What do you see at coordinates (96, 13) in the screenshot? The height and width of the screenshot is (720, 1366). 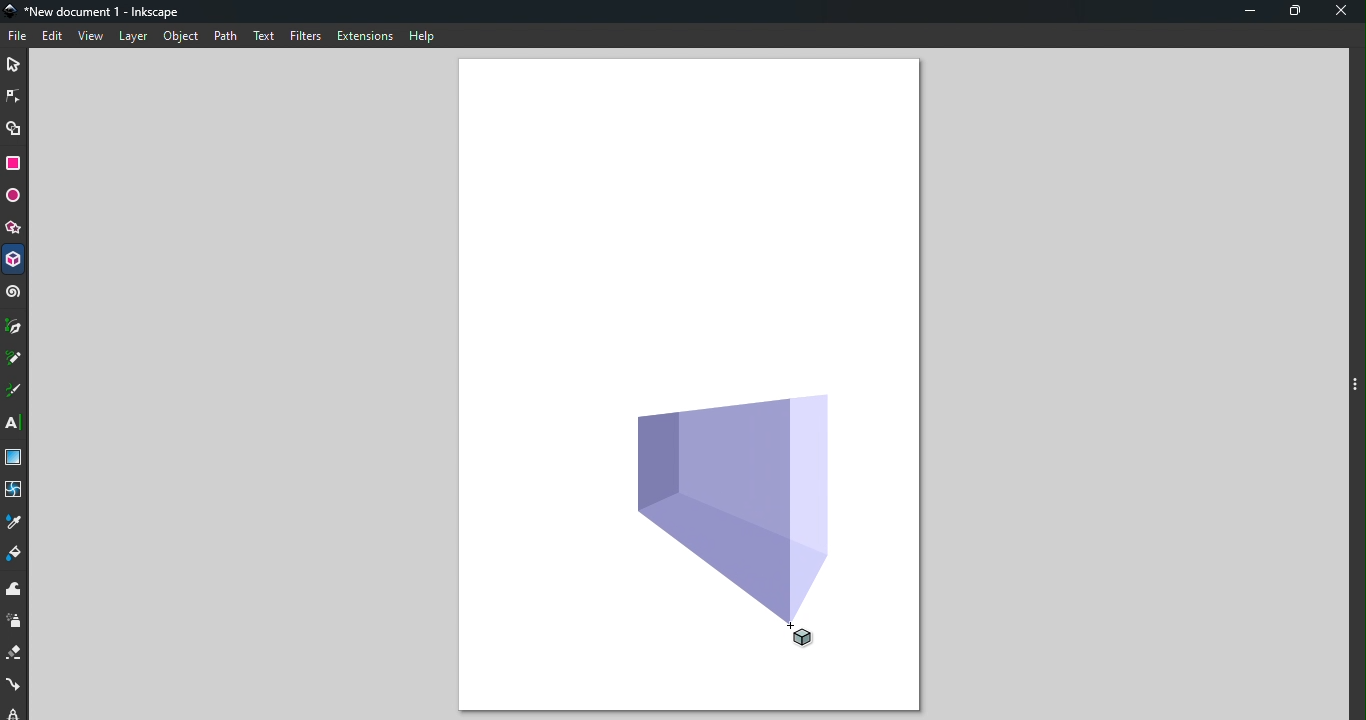 I see ` *New document 1 - Inkscape` at bounding box center [96, 13].